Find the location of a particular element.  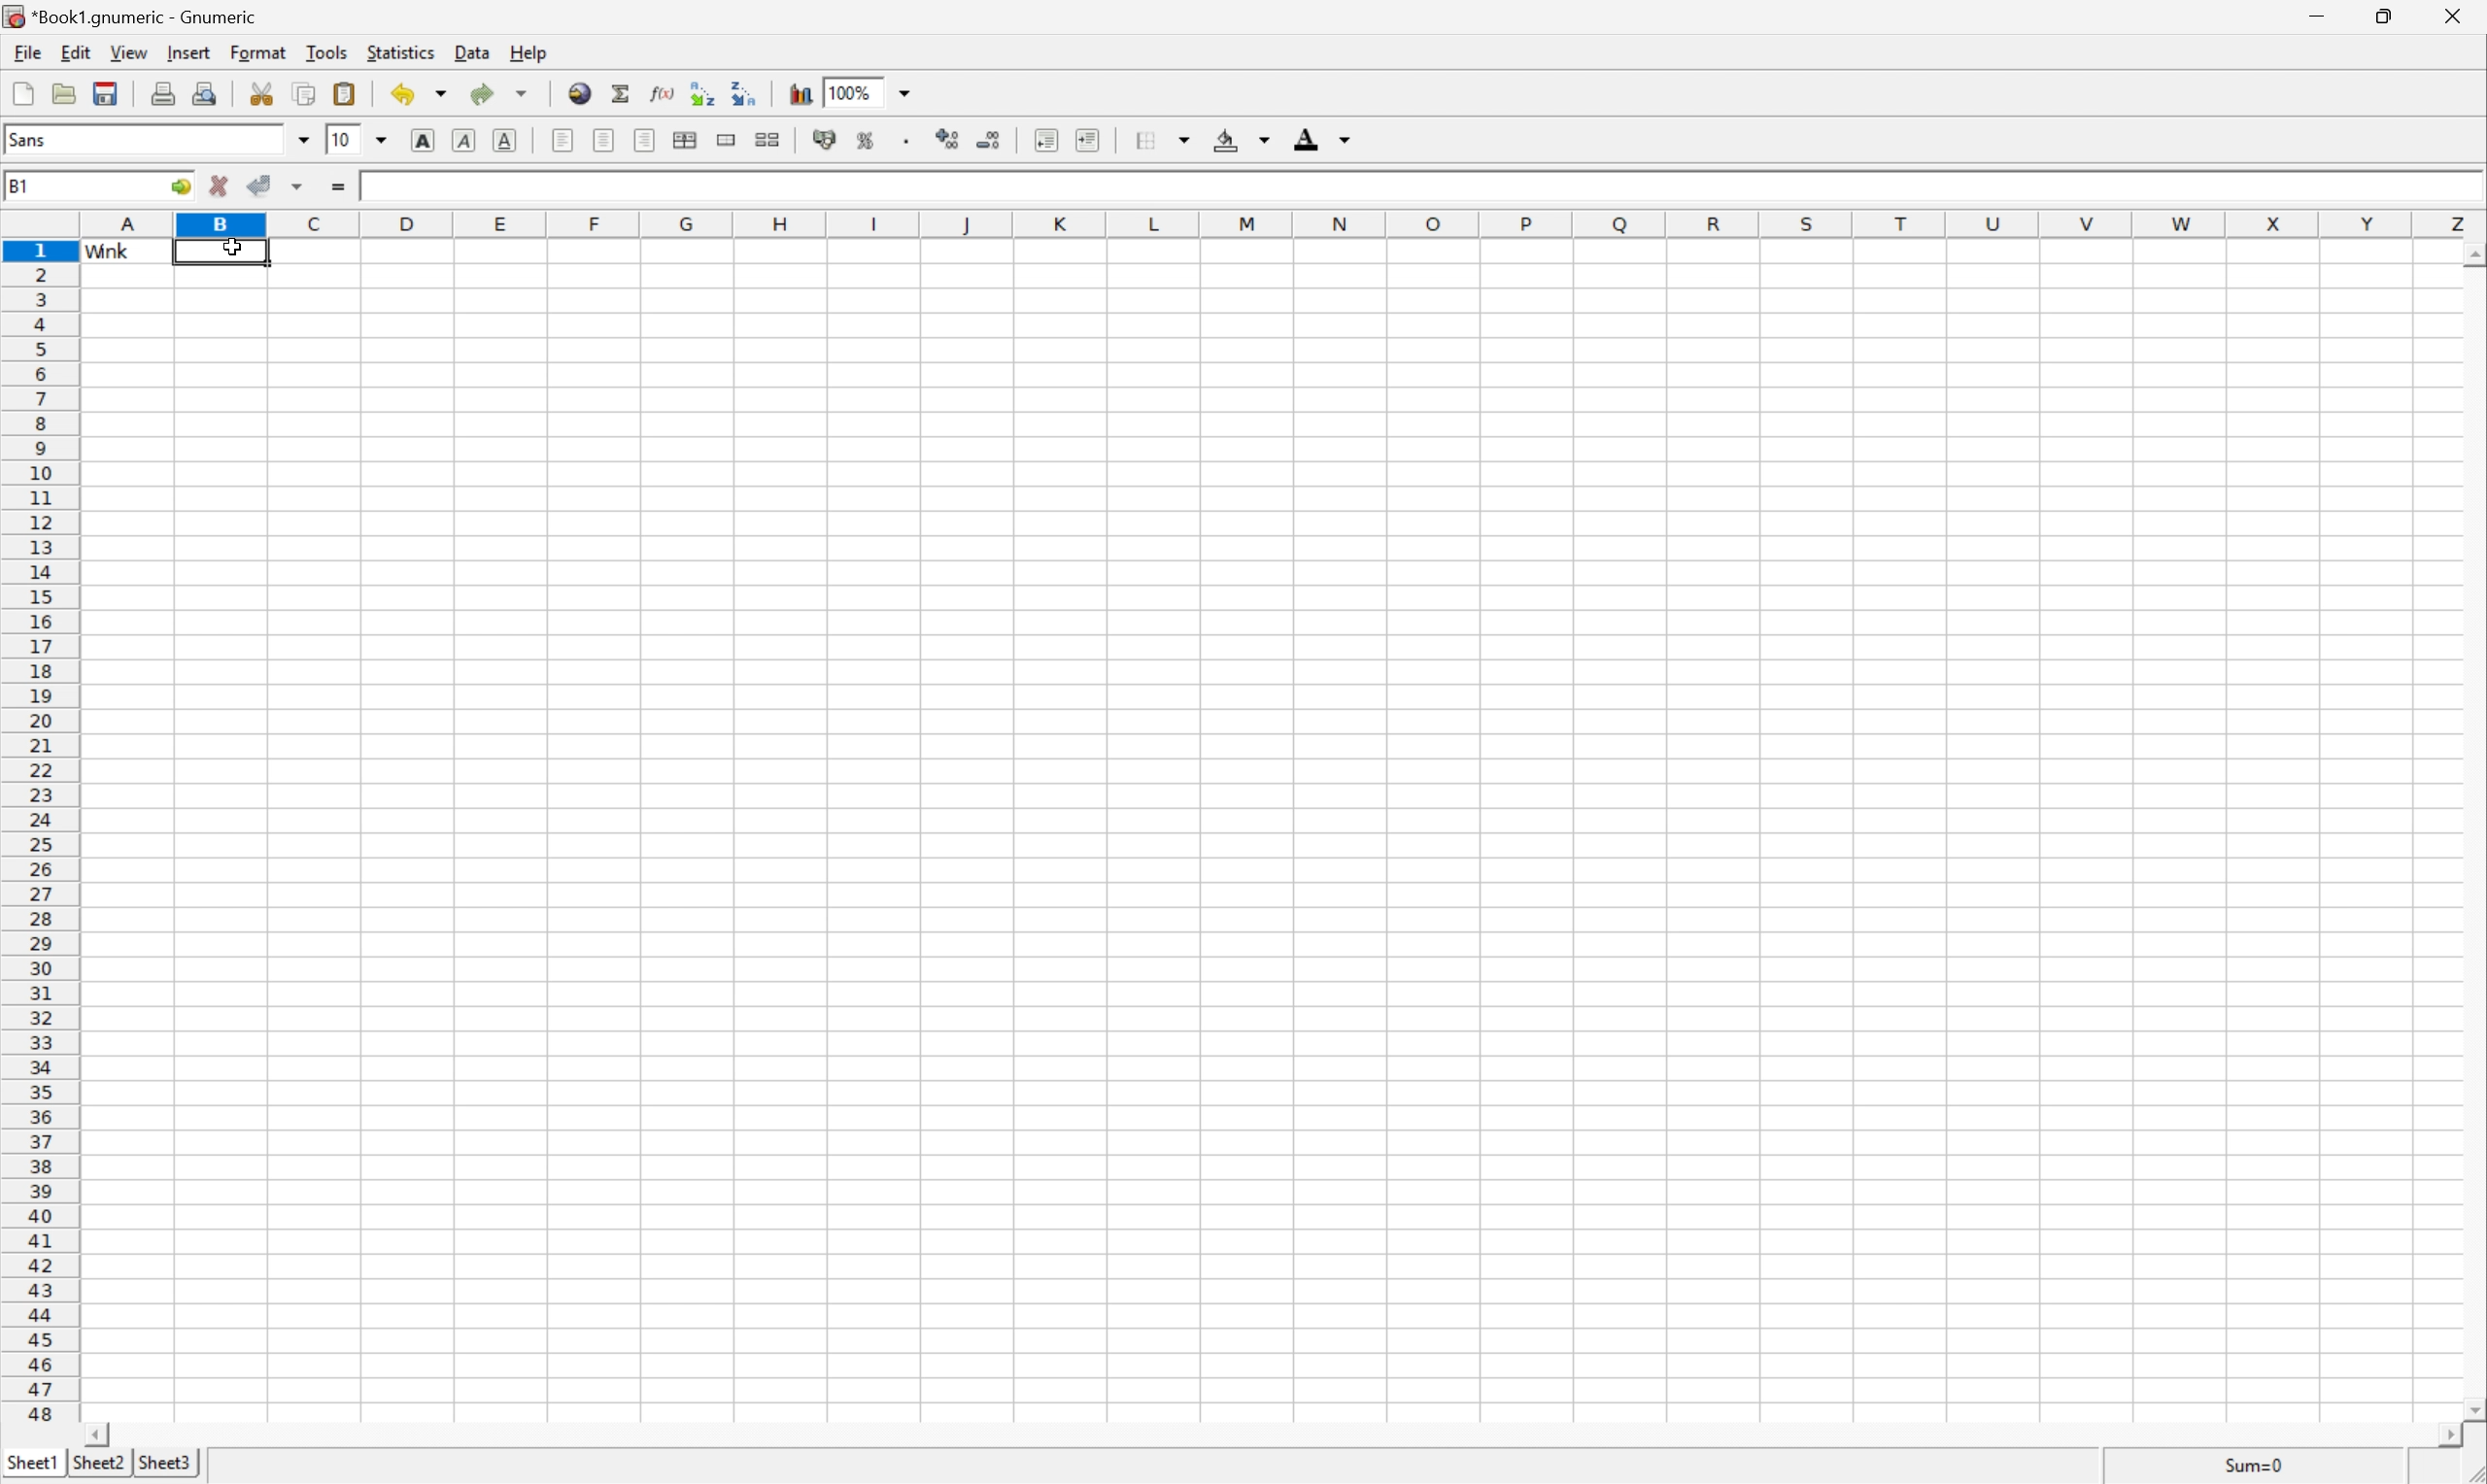

close is located at coordinates (2453, 20).